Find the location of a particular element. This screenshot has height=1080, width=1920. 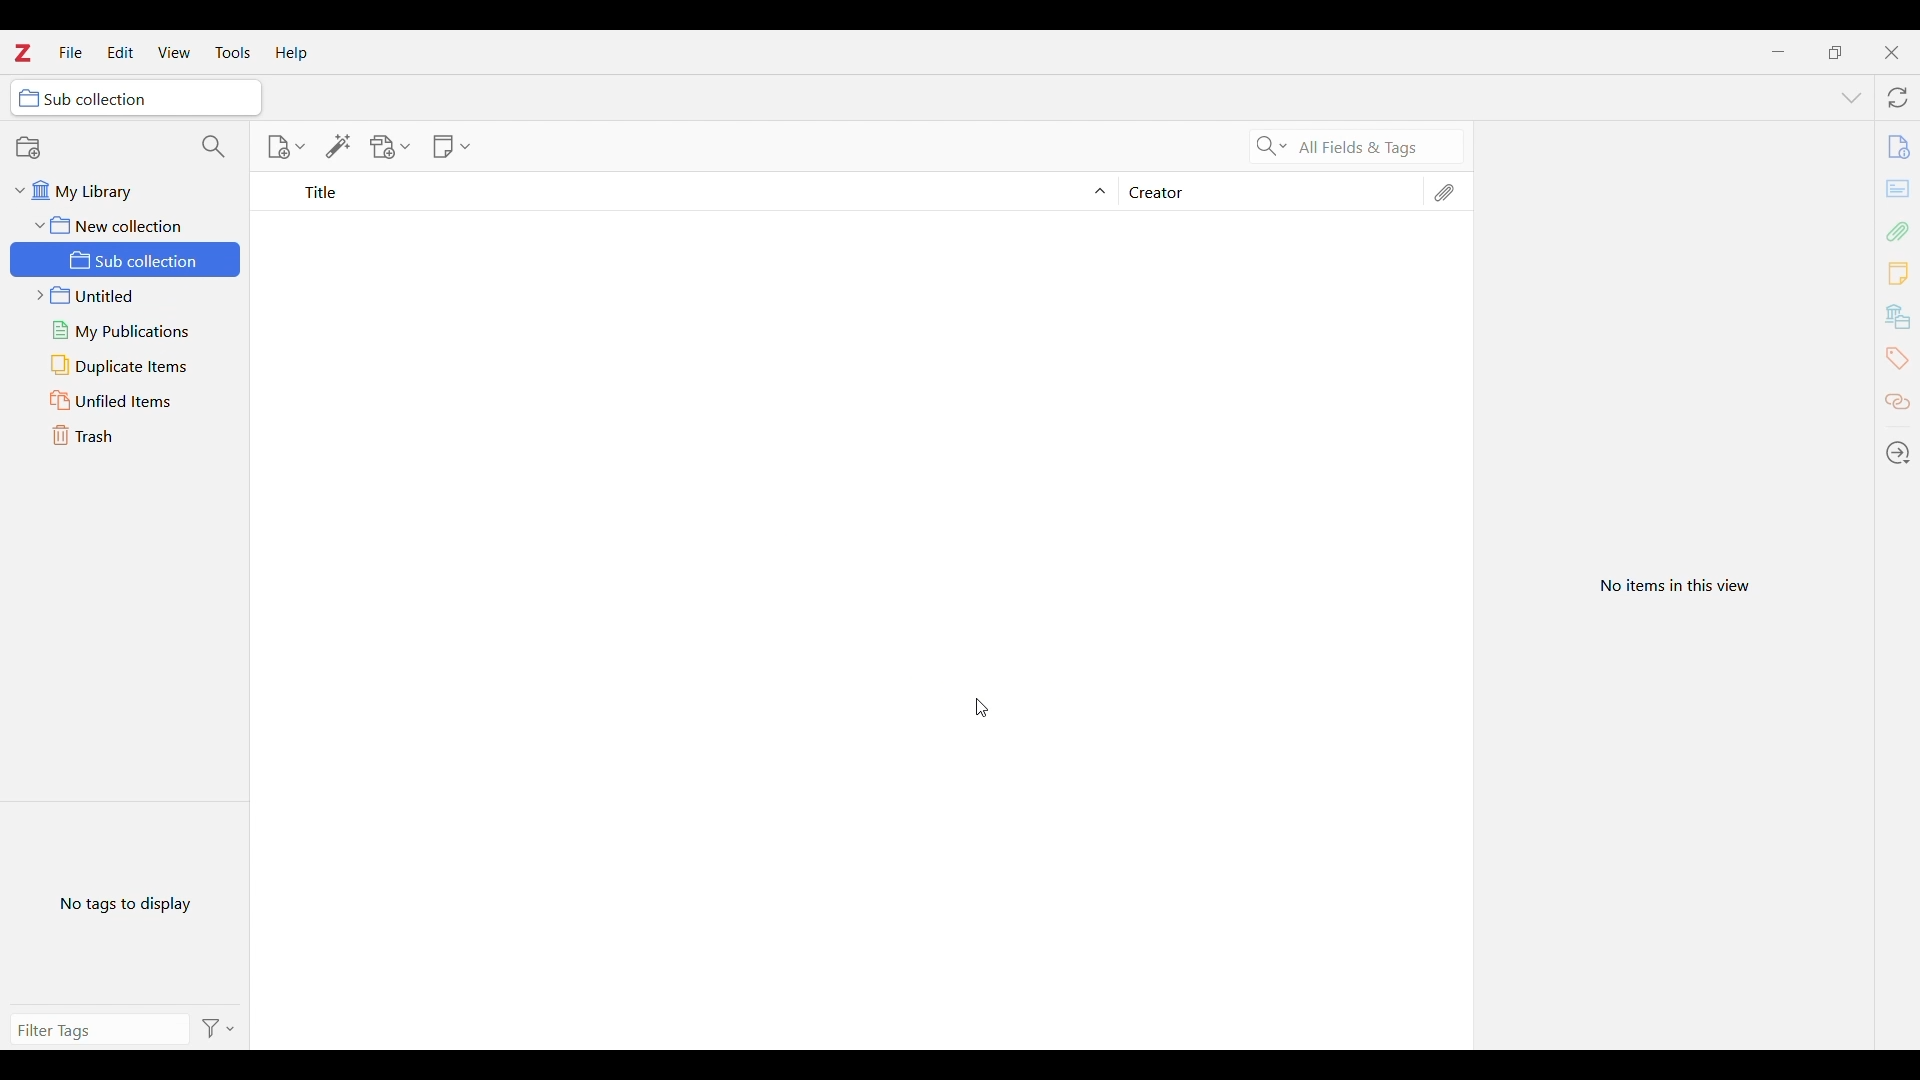

Unfiled items folder is located at coordinates (125, 365).